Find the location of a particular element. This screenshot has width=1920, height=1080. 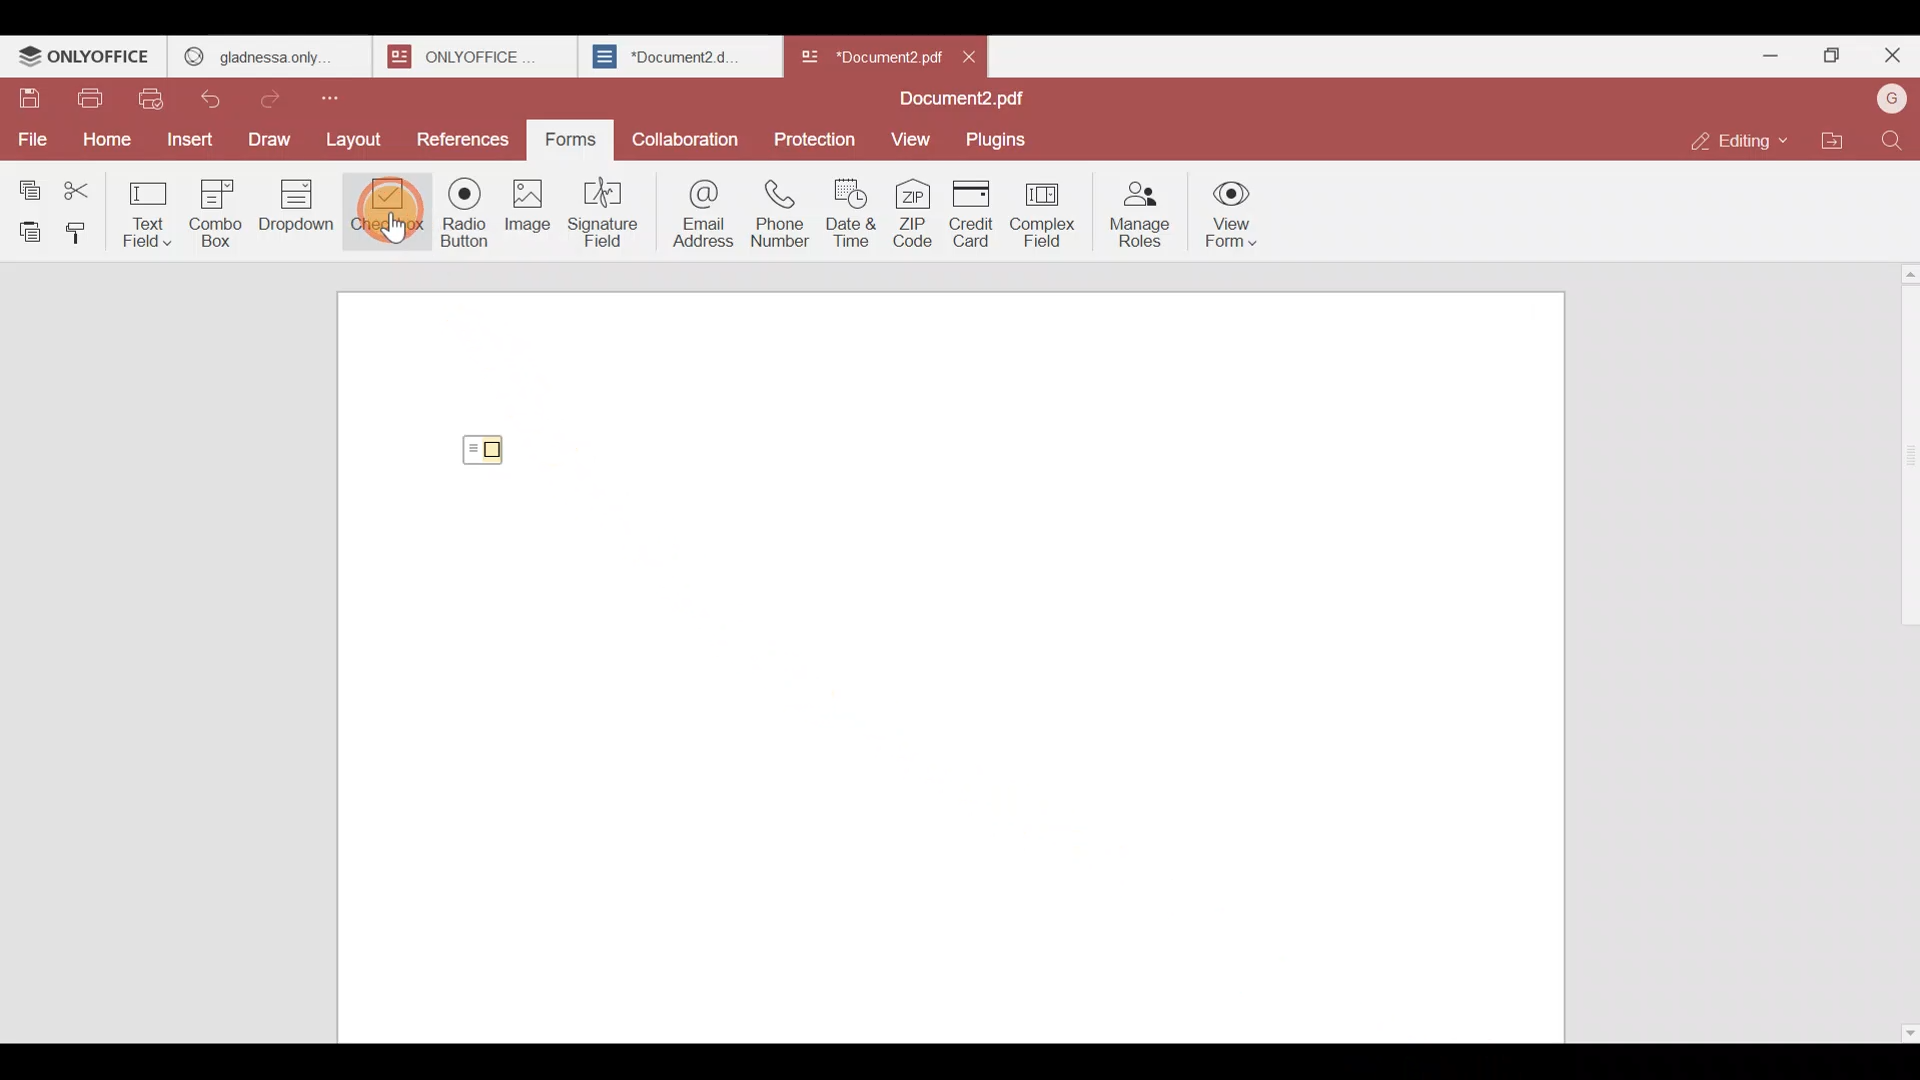

Manage roles is located at coordinates (1140, 209).